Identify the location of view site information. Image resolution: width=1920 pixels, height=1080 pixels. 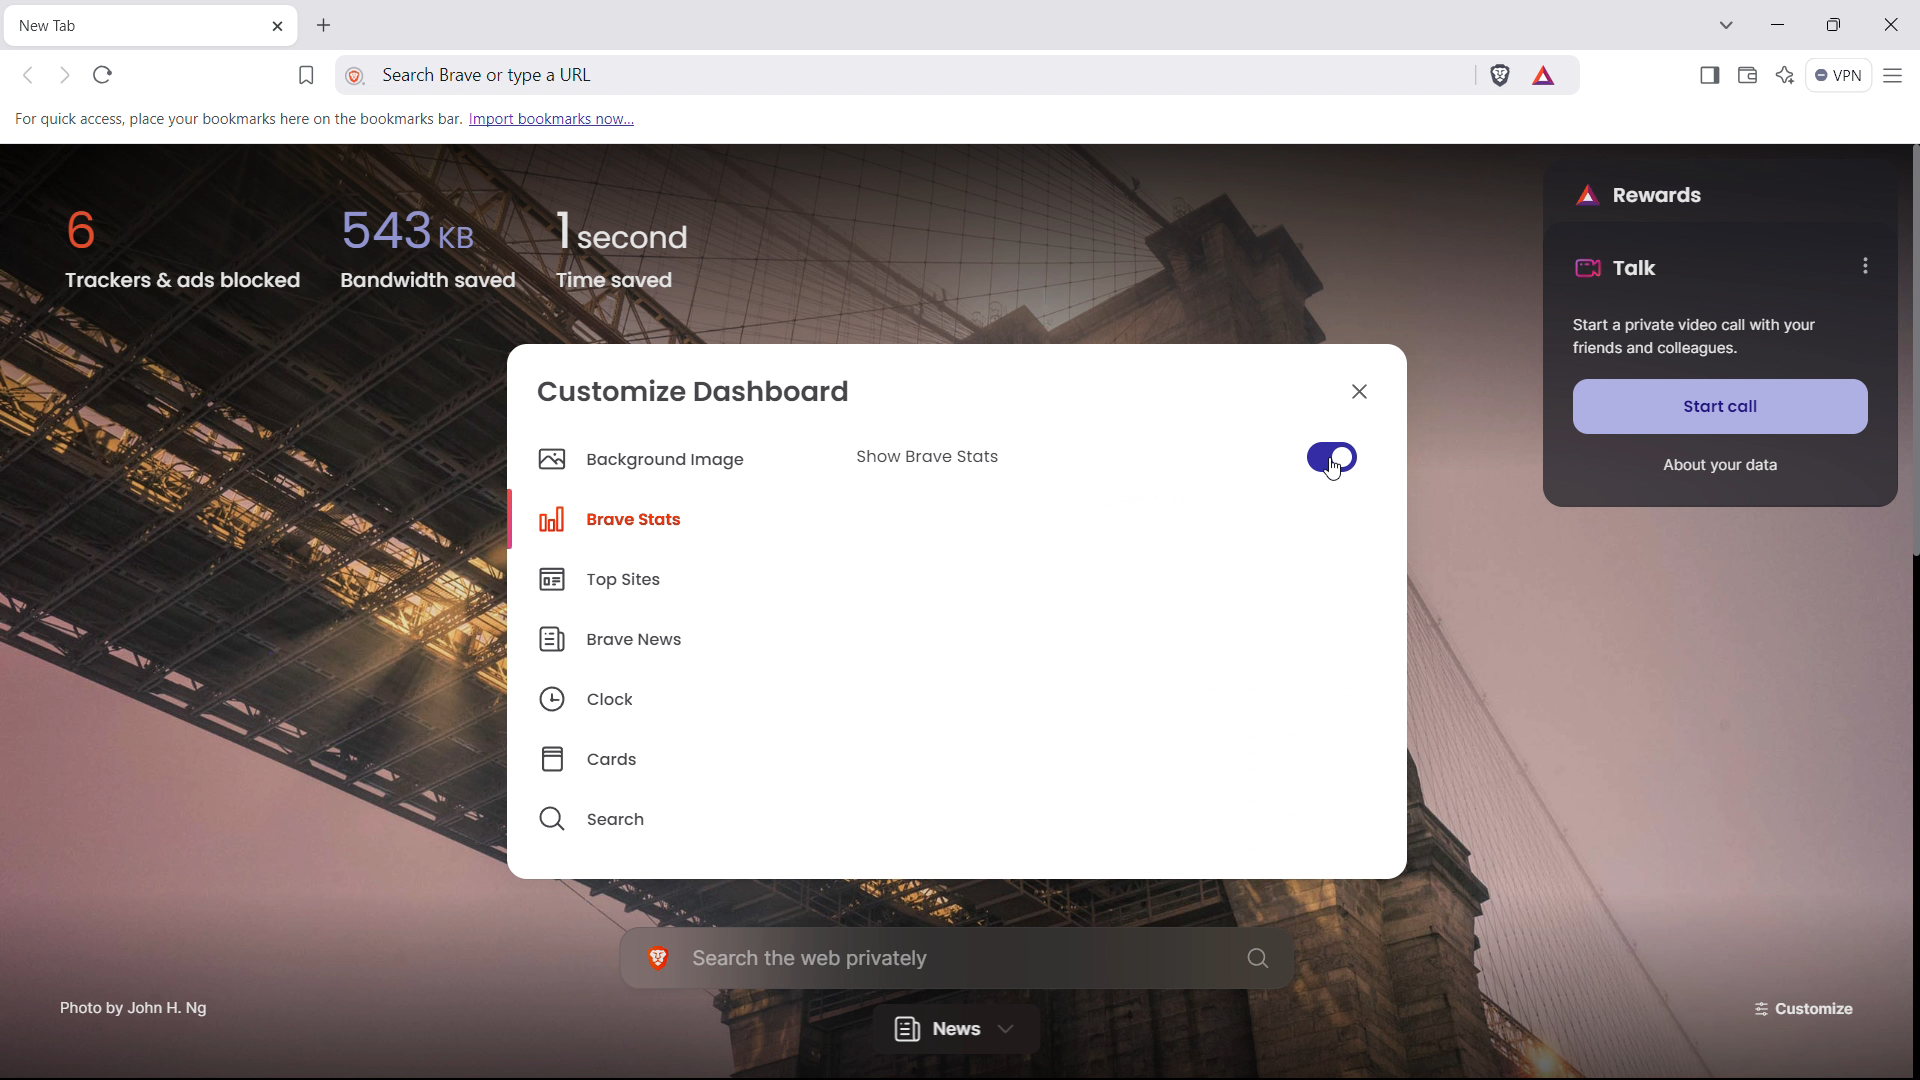
(356, 77).